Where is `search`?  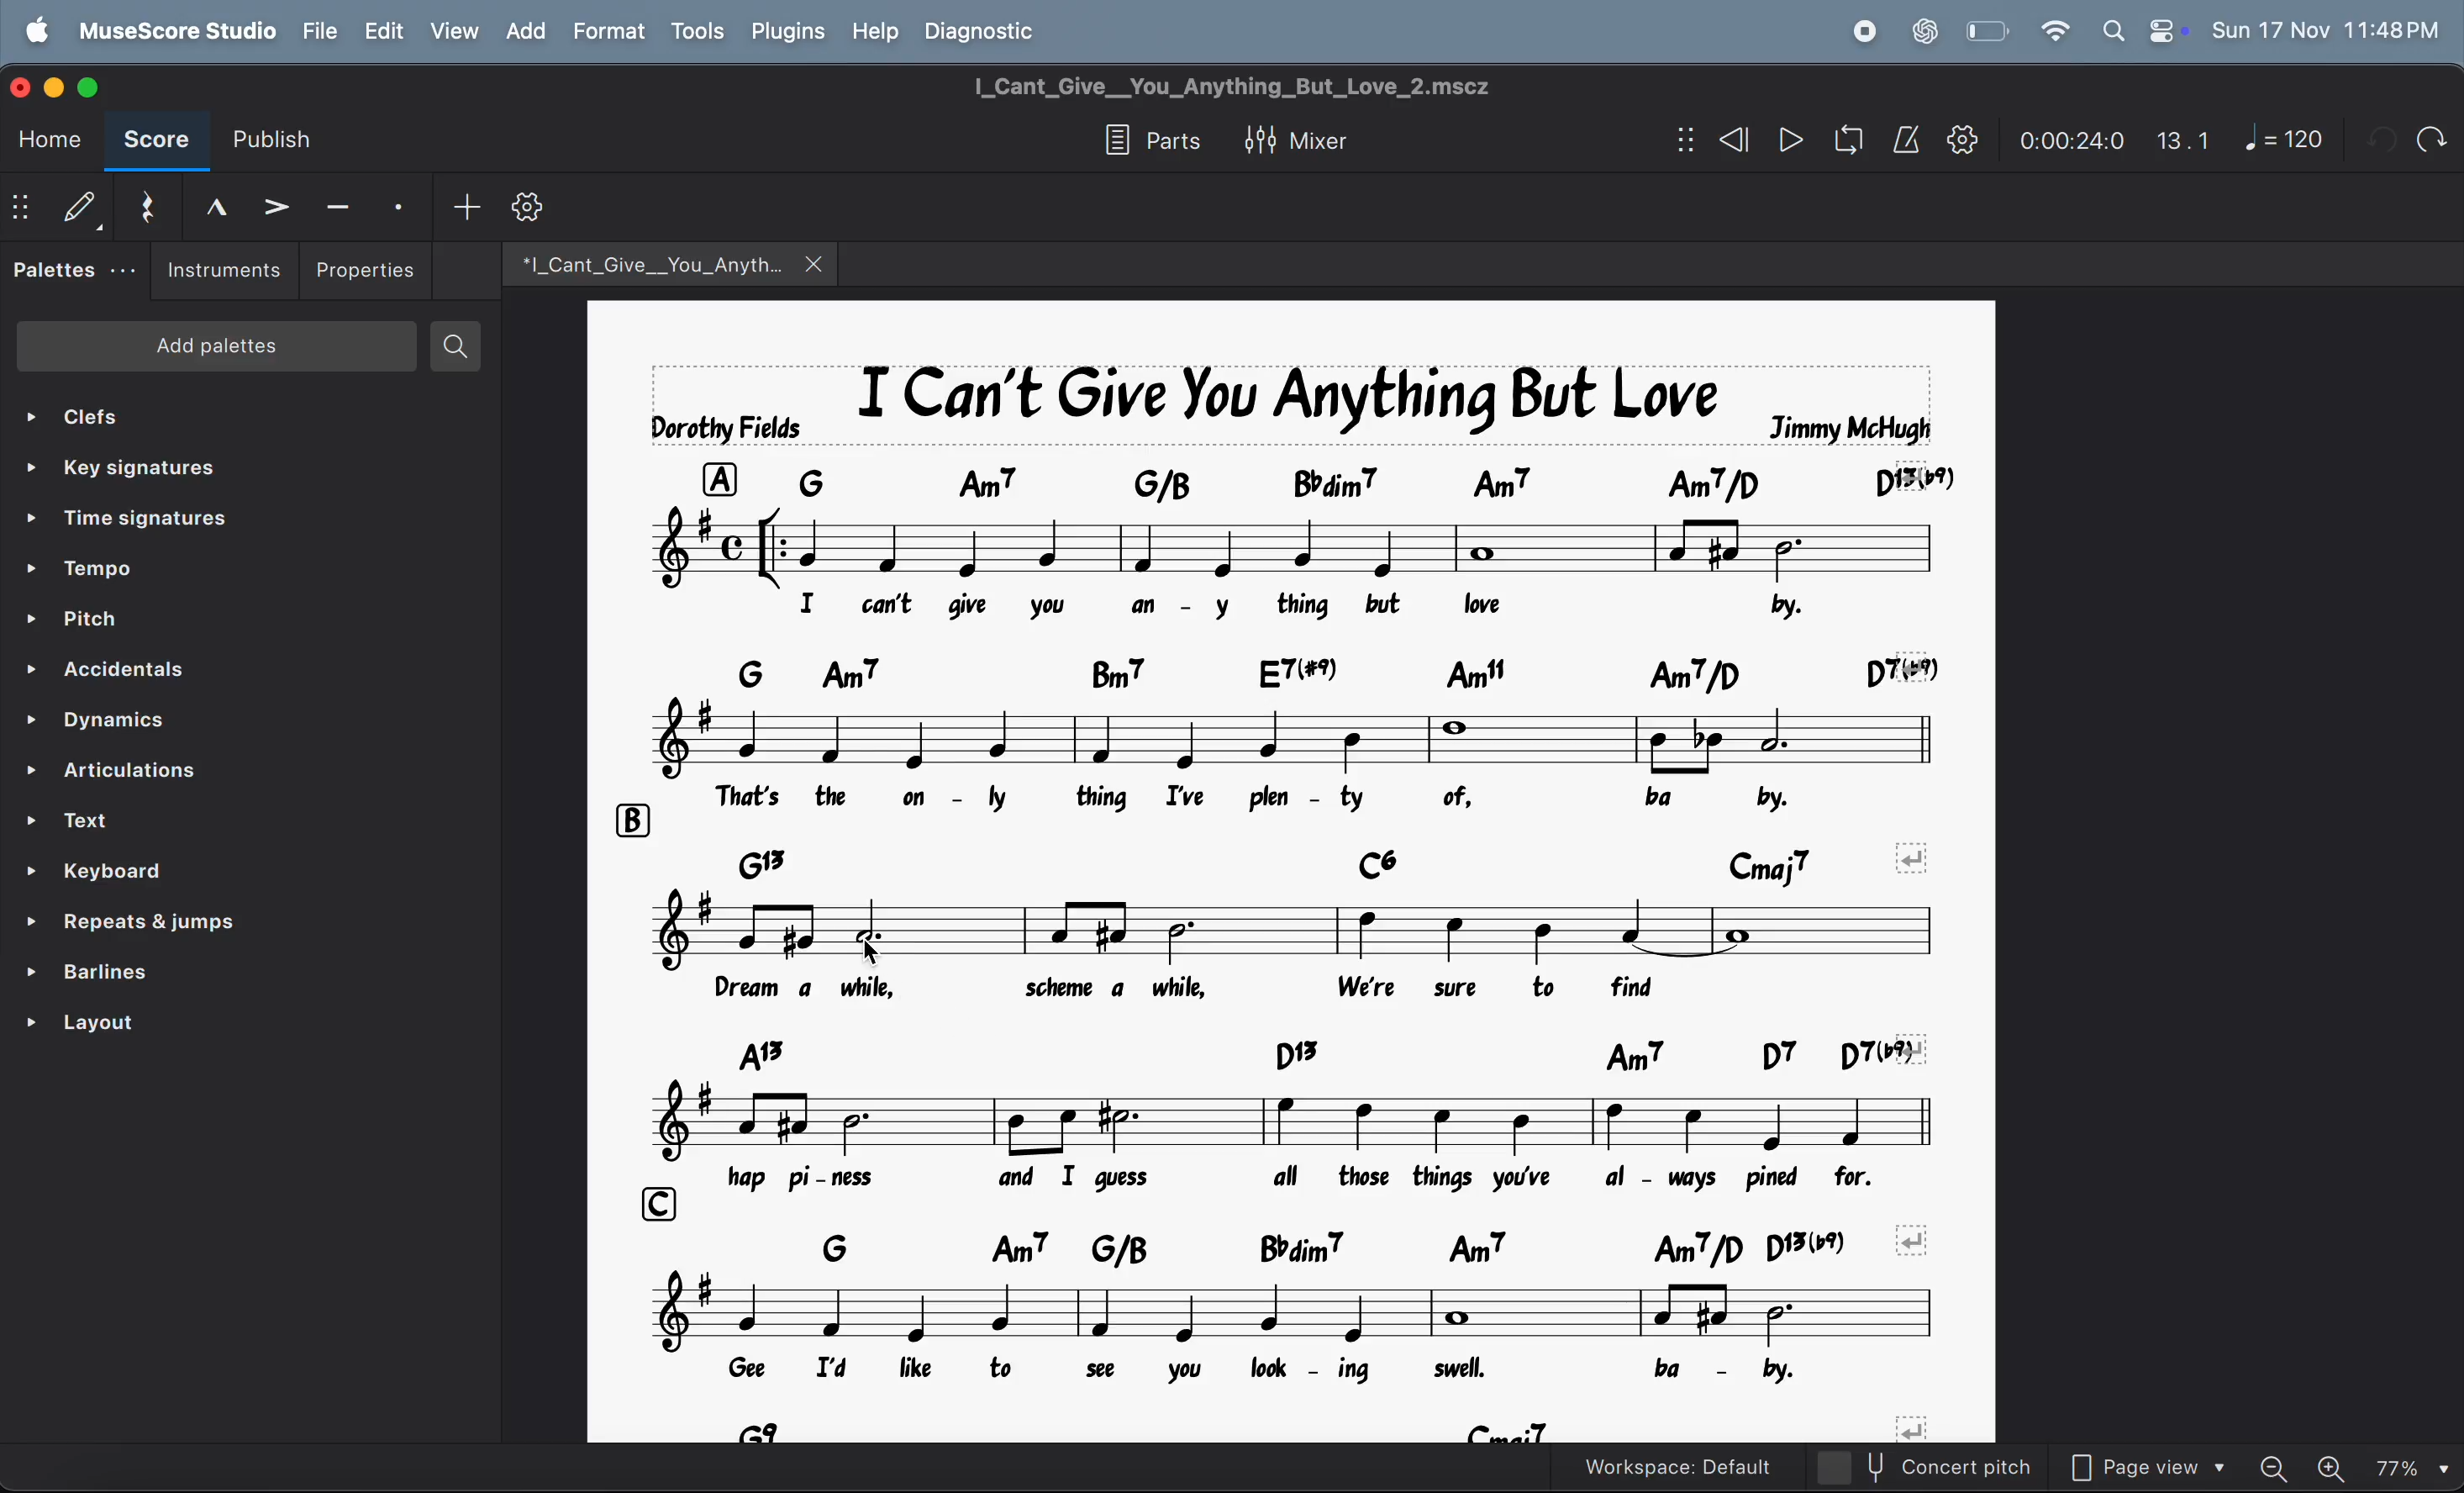
search is located at coordinates (466, 346).